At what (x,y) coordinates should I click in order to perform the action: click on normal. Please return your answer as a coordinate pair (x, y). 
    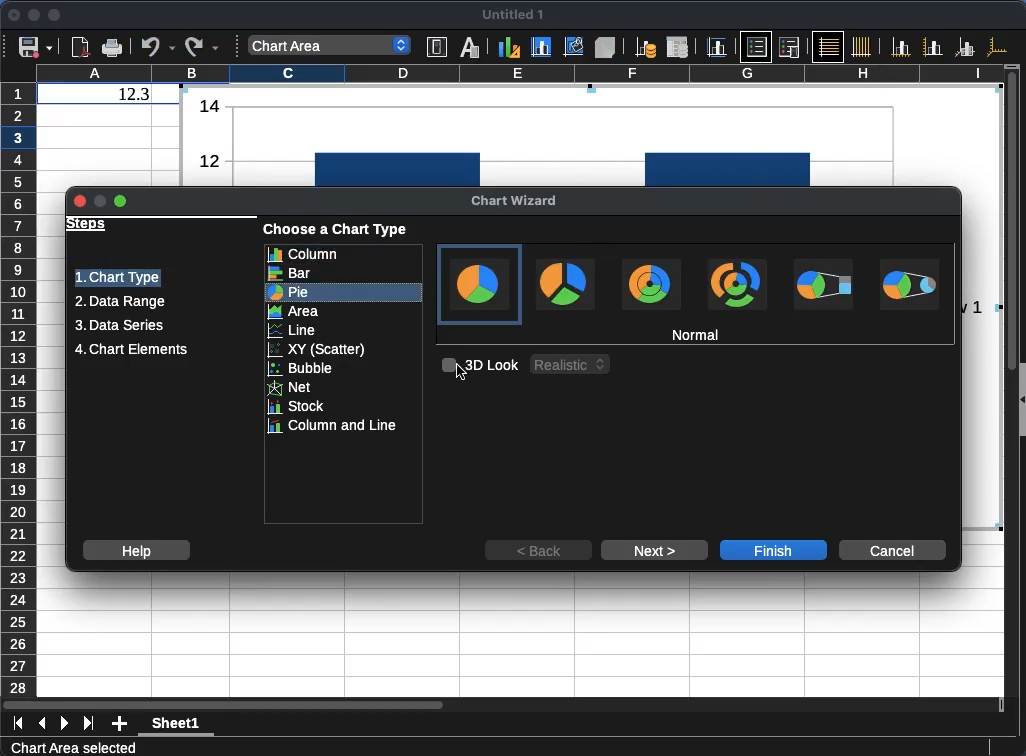
    Looking at the image, I should click on (696, 334).